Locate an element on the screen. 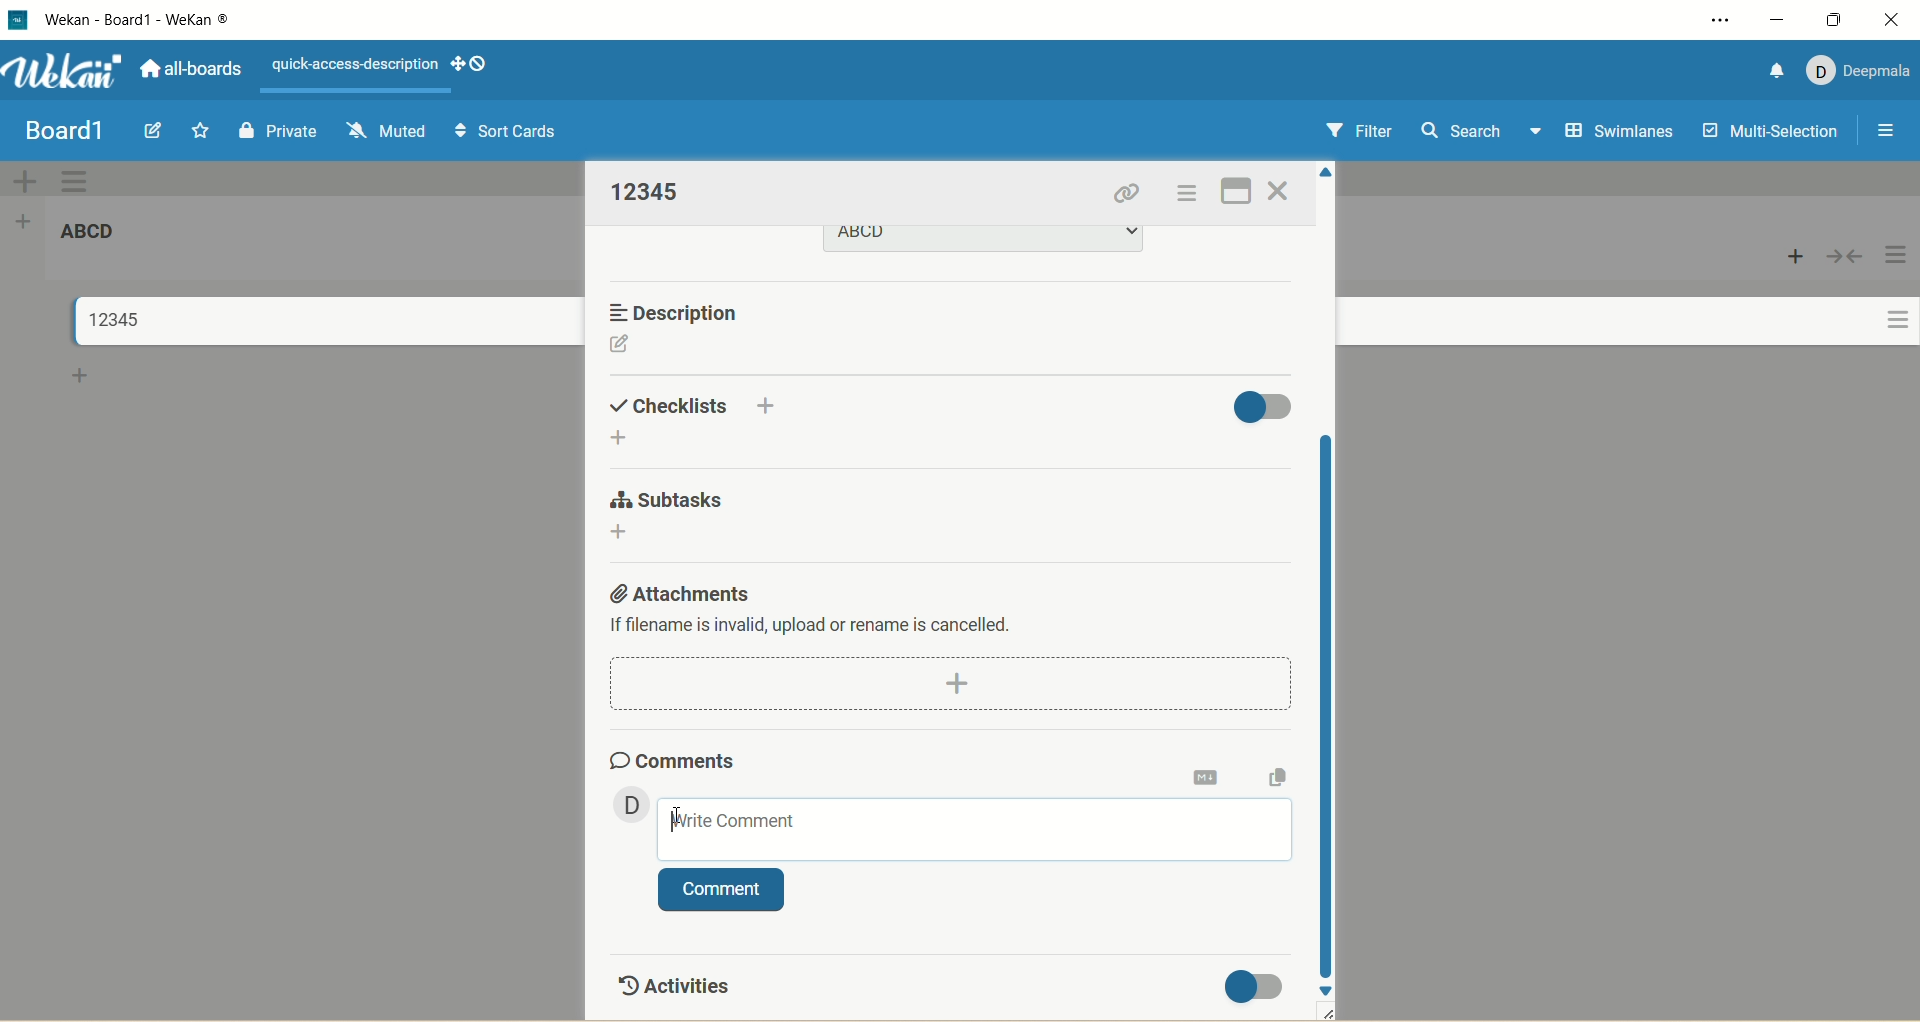 The width and height of the screenshot is (1920, 1022). muted is located at coordinates (382, 128).